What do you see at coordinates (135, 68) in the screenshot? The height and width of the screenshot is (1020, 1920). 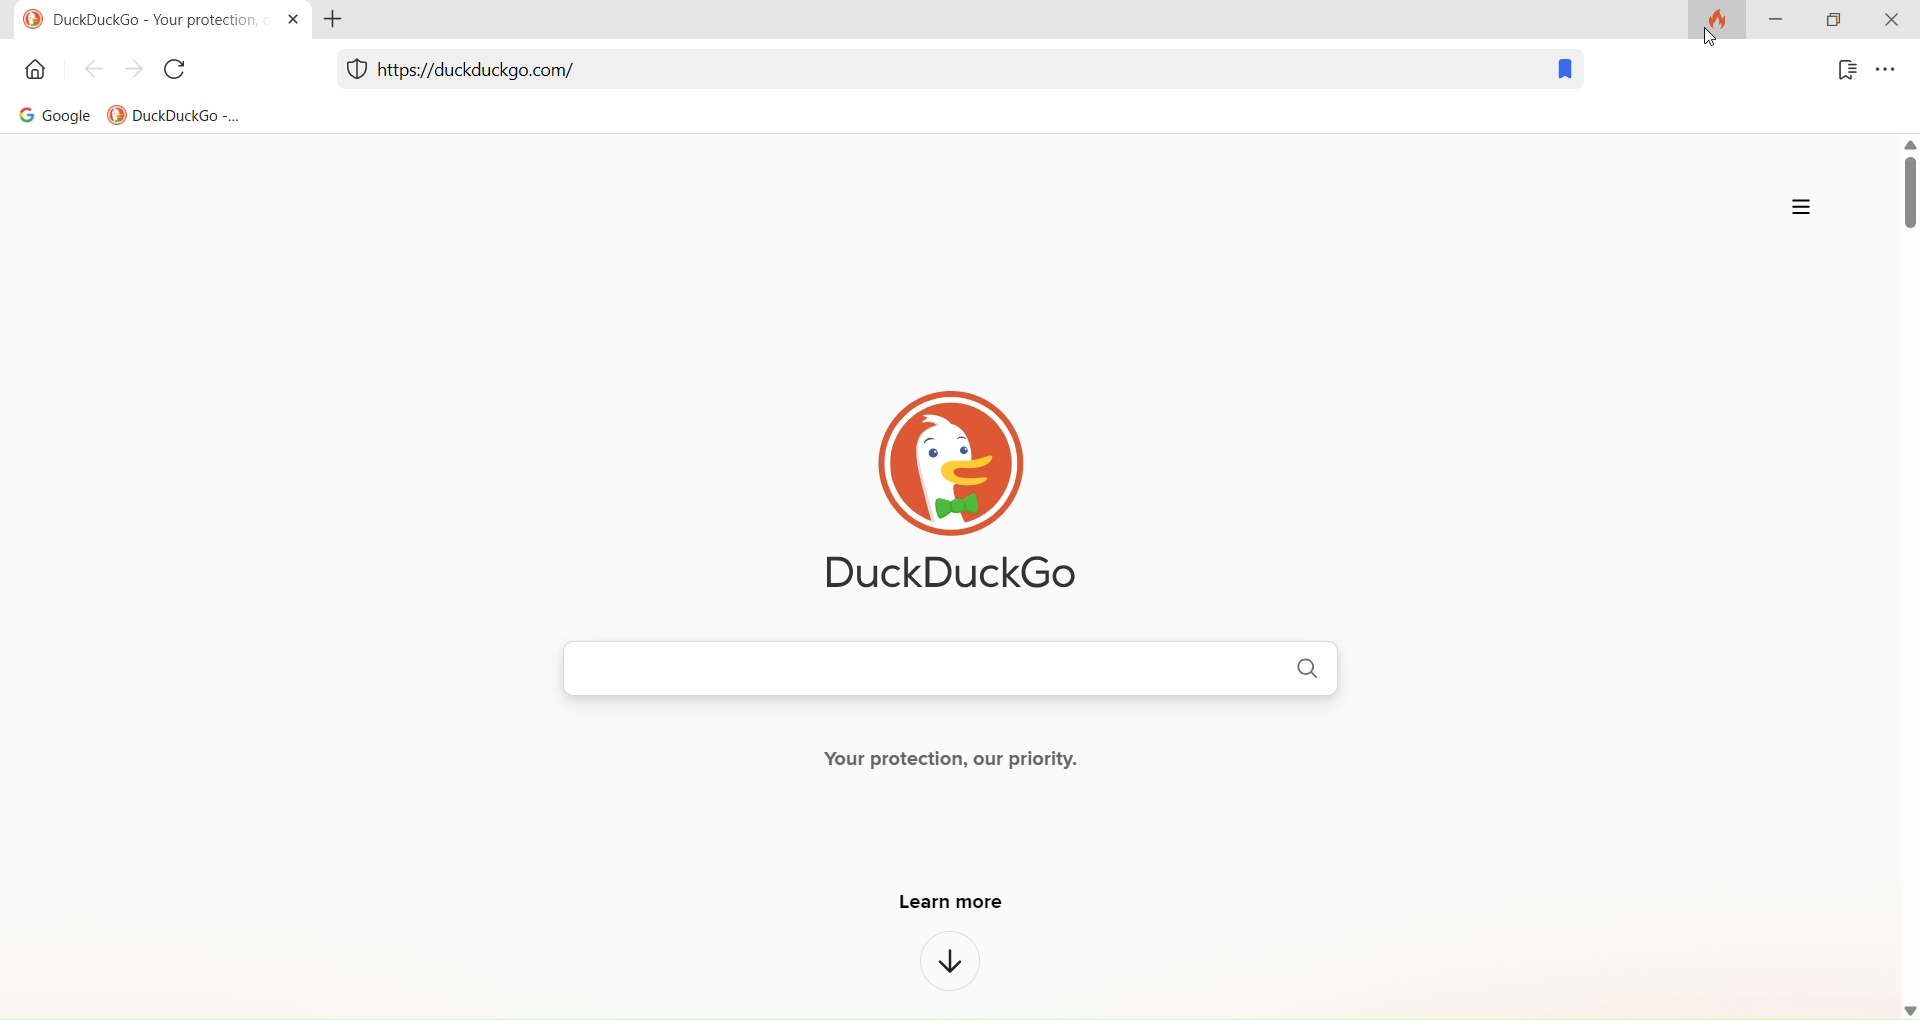 I see `forward` at bounding box center [135, 68].